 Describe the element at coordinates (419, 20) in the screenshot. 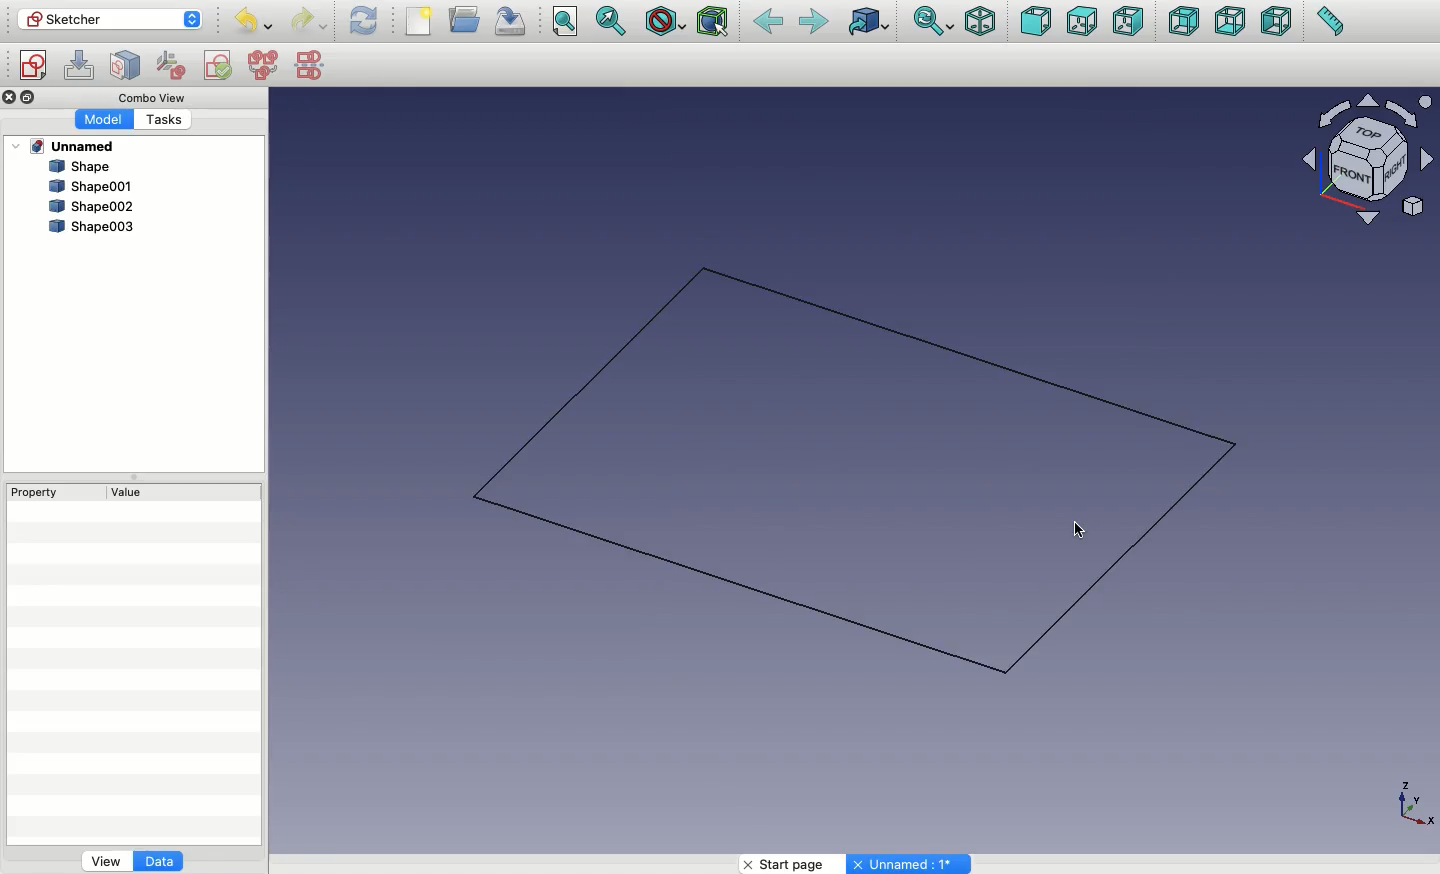

I see `New` at that location.